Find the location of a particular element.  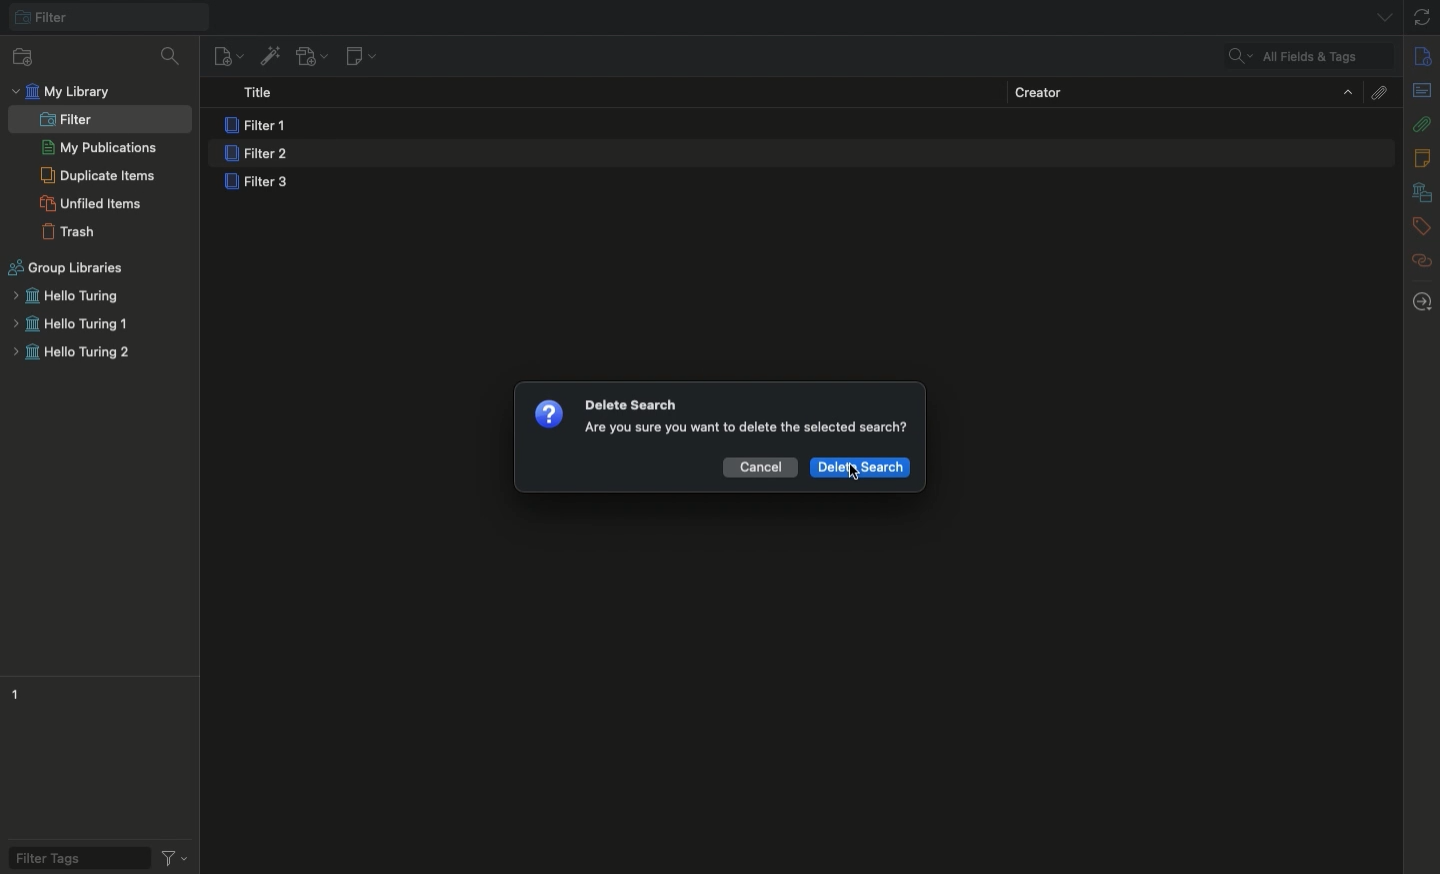

Filter tags is located at coordinates (72, 856).